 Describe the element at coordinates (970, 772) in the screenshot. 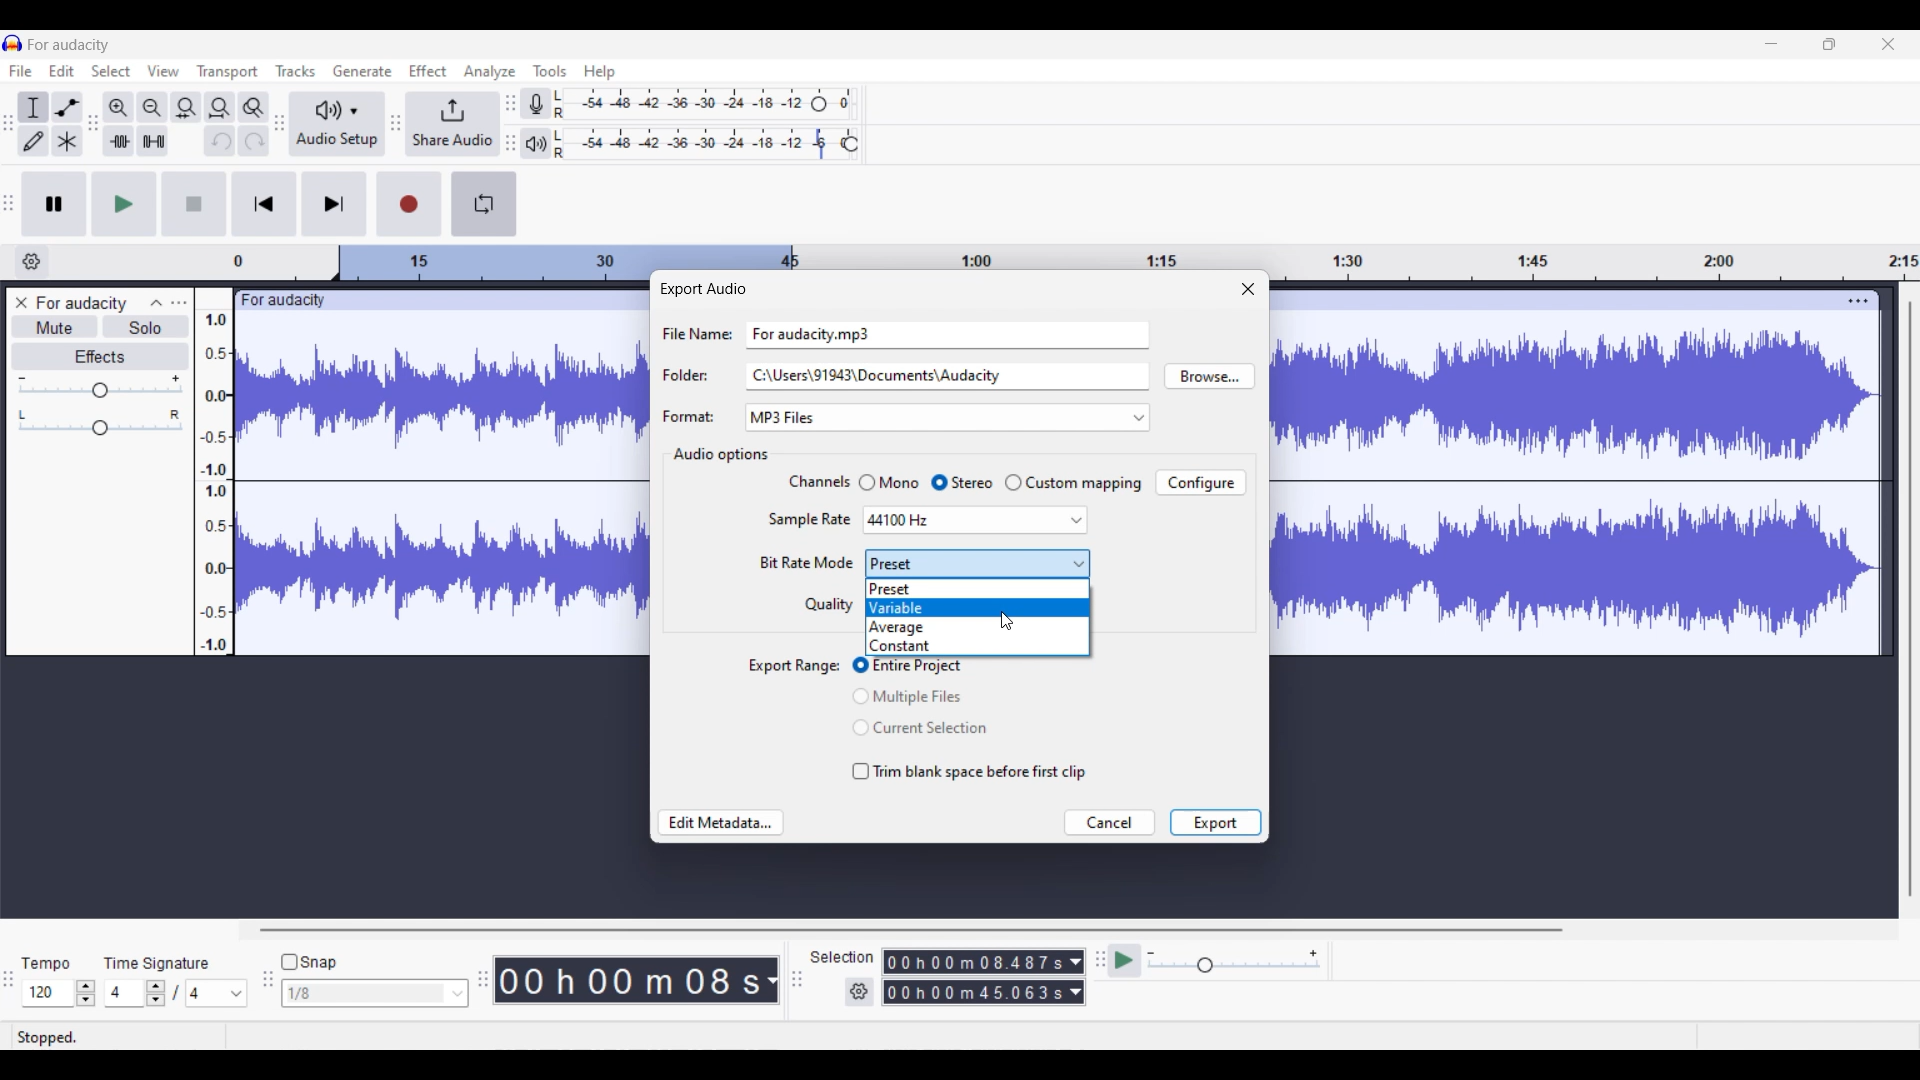

I see `Toggle for trimming blank space ` at that location.